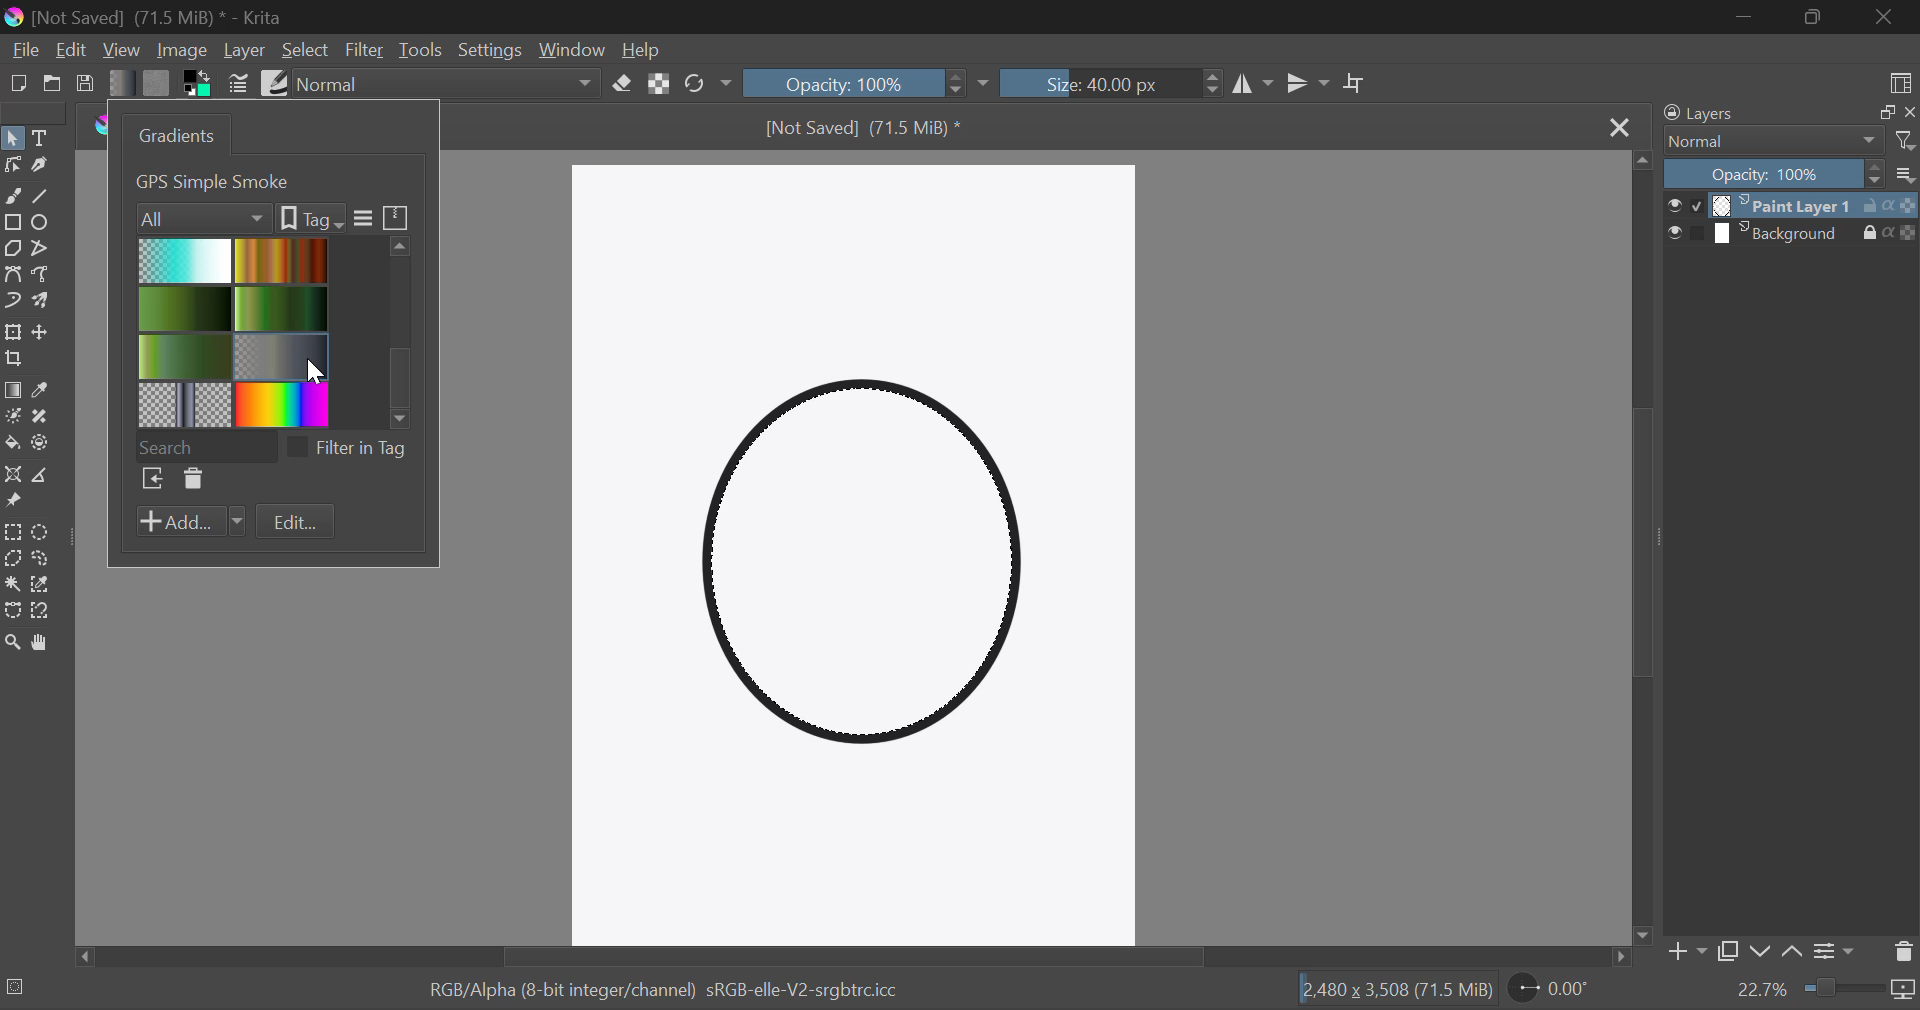 Image resolution: width=1920 pixels, height=1010 pixels. Describe the element at coordinates (179, 135) in the screenshot. I see `Gradients` at that location.